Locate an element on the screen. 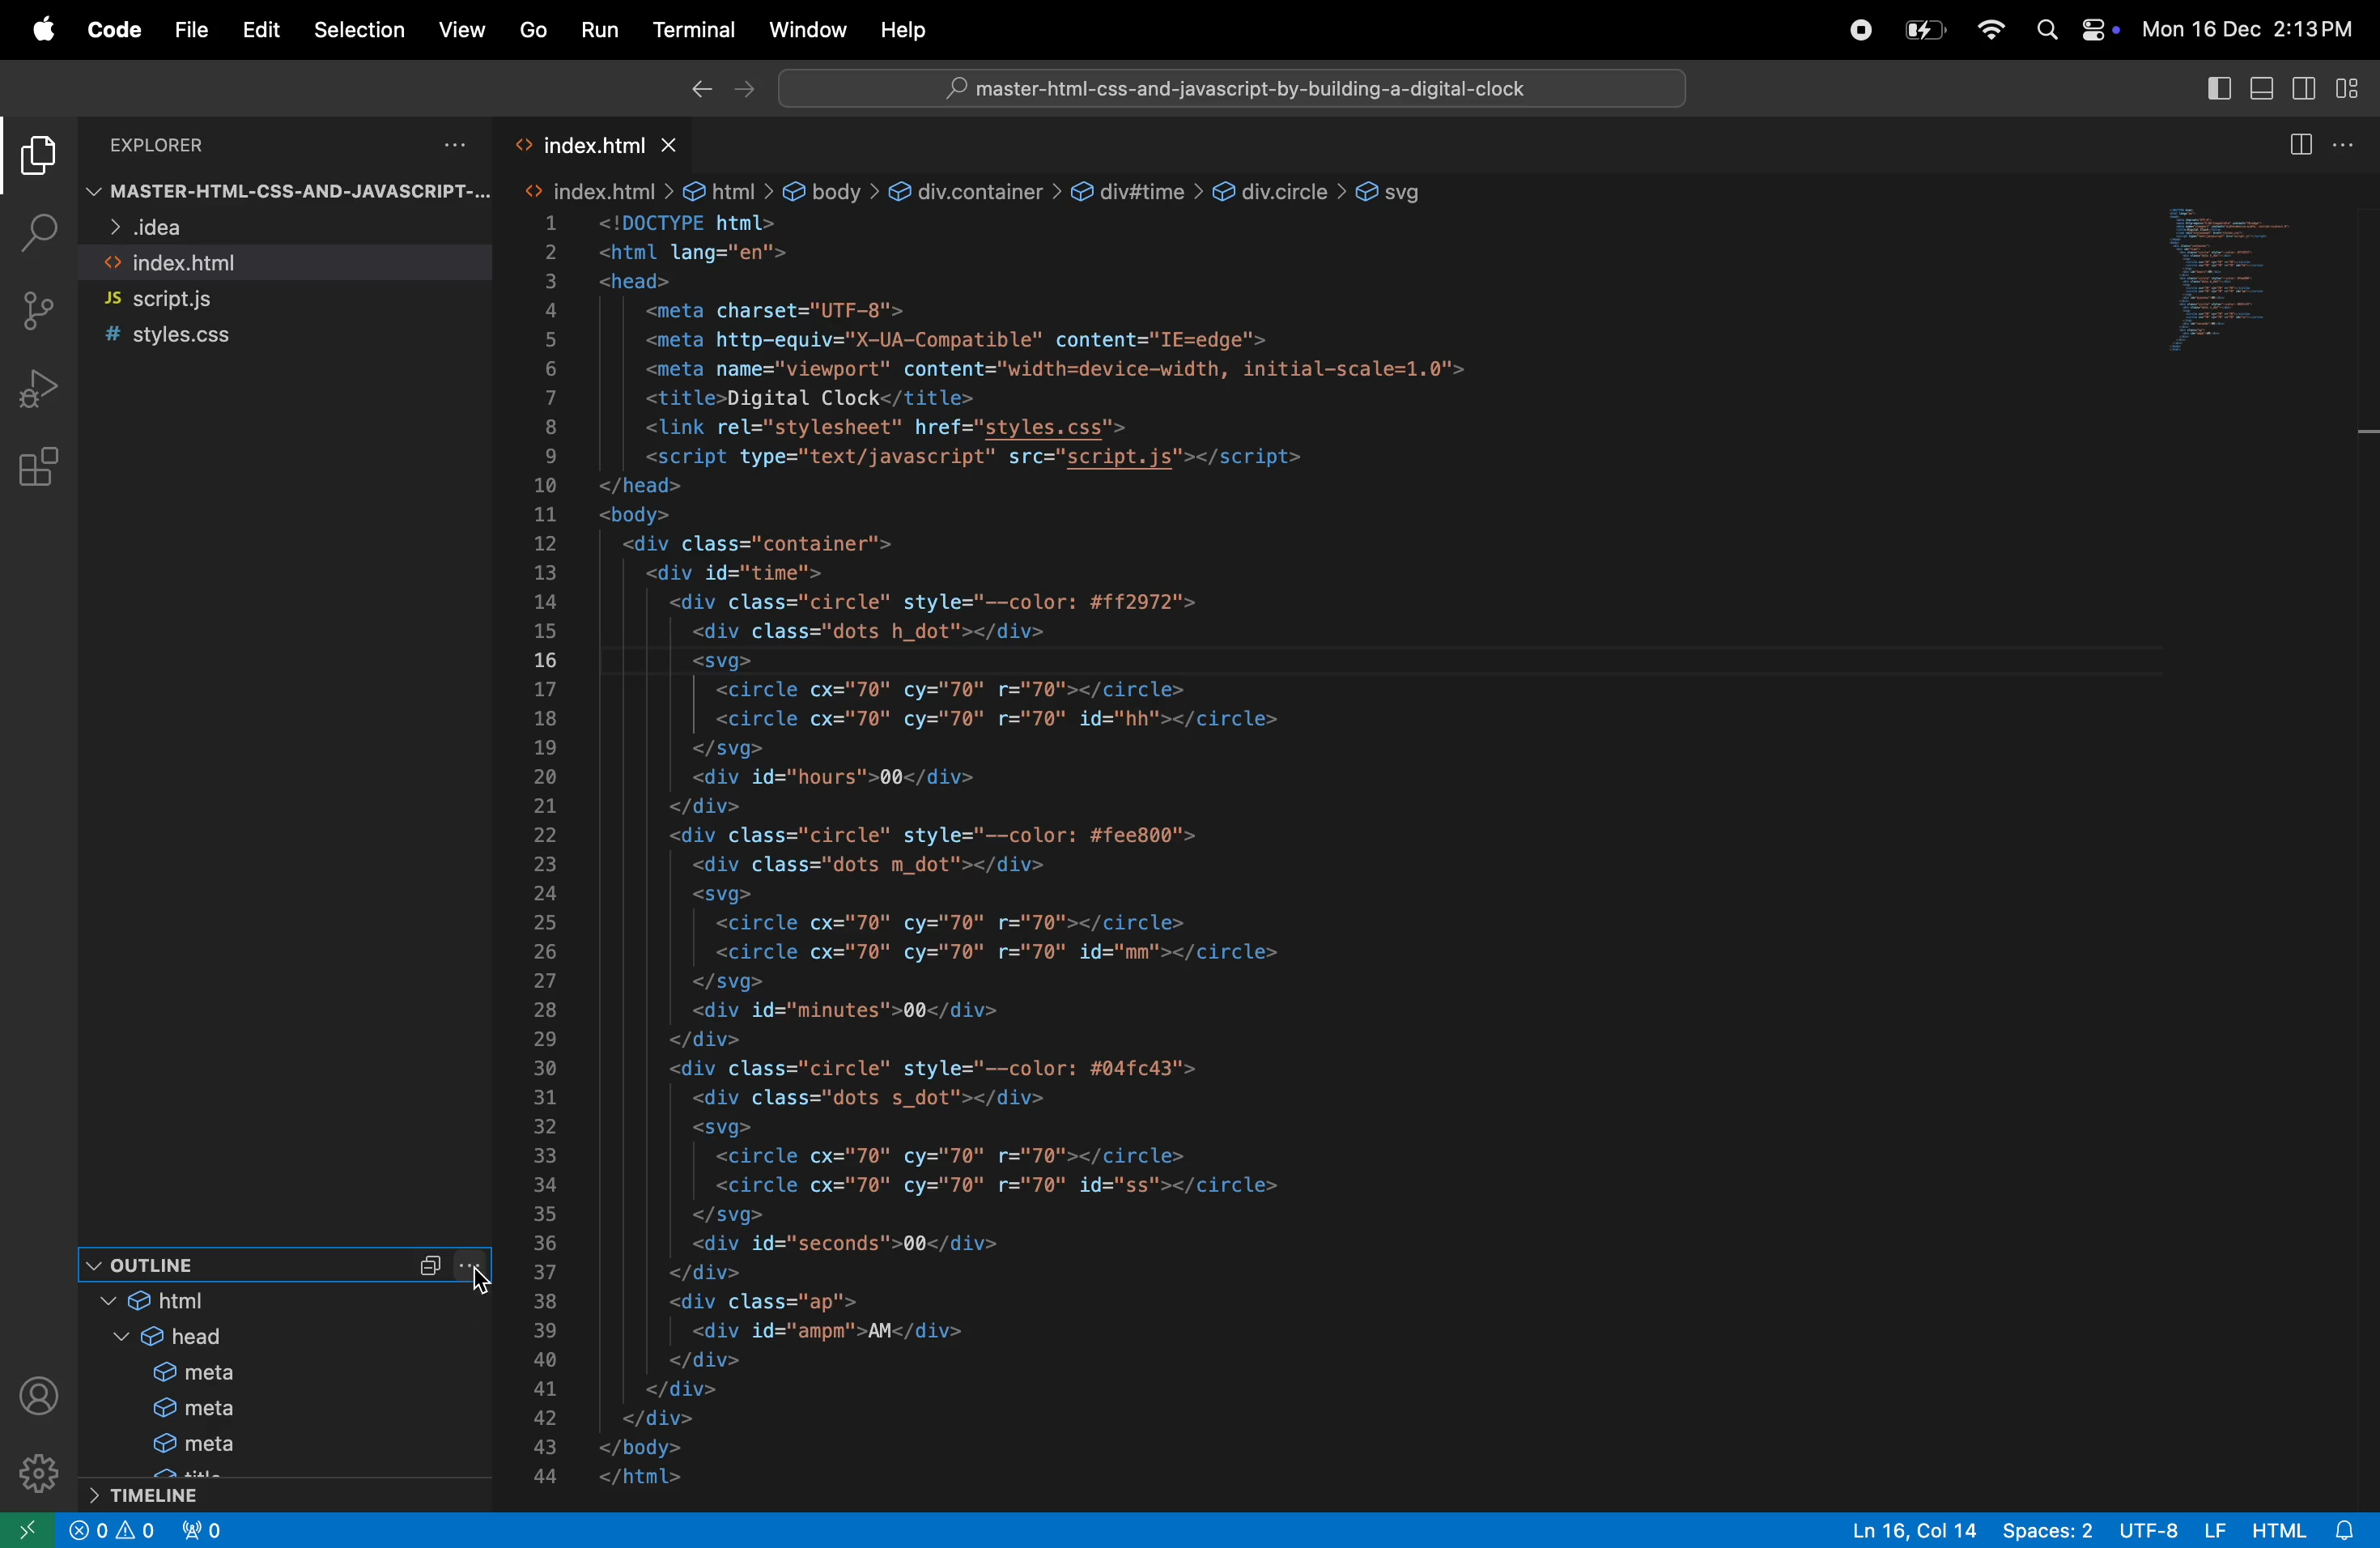  html is located at coordinates (597, 191).